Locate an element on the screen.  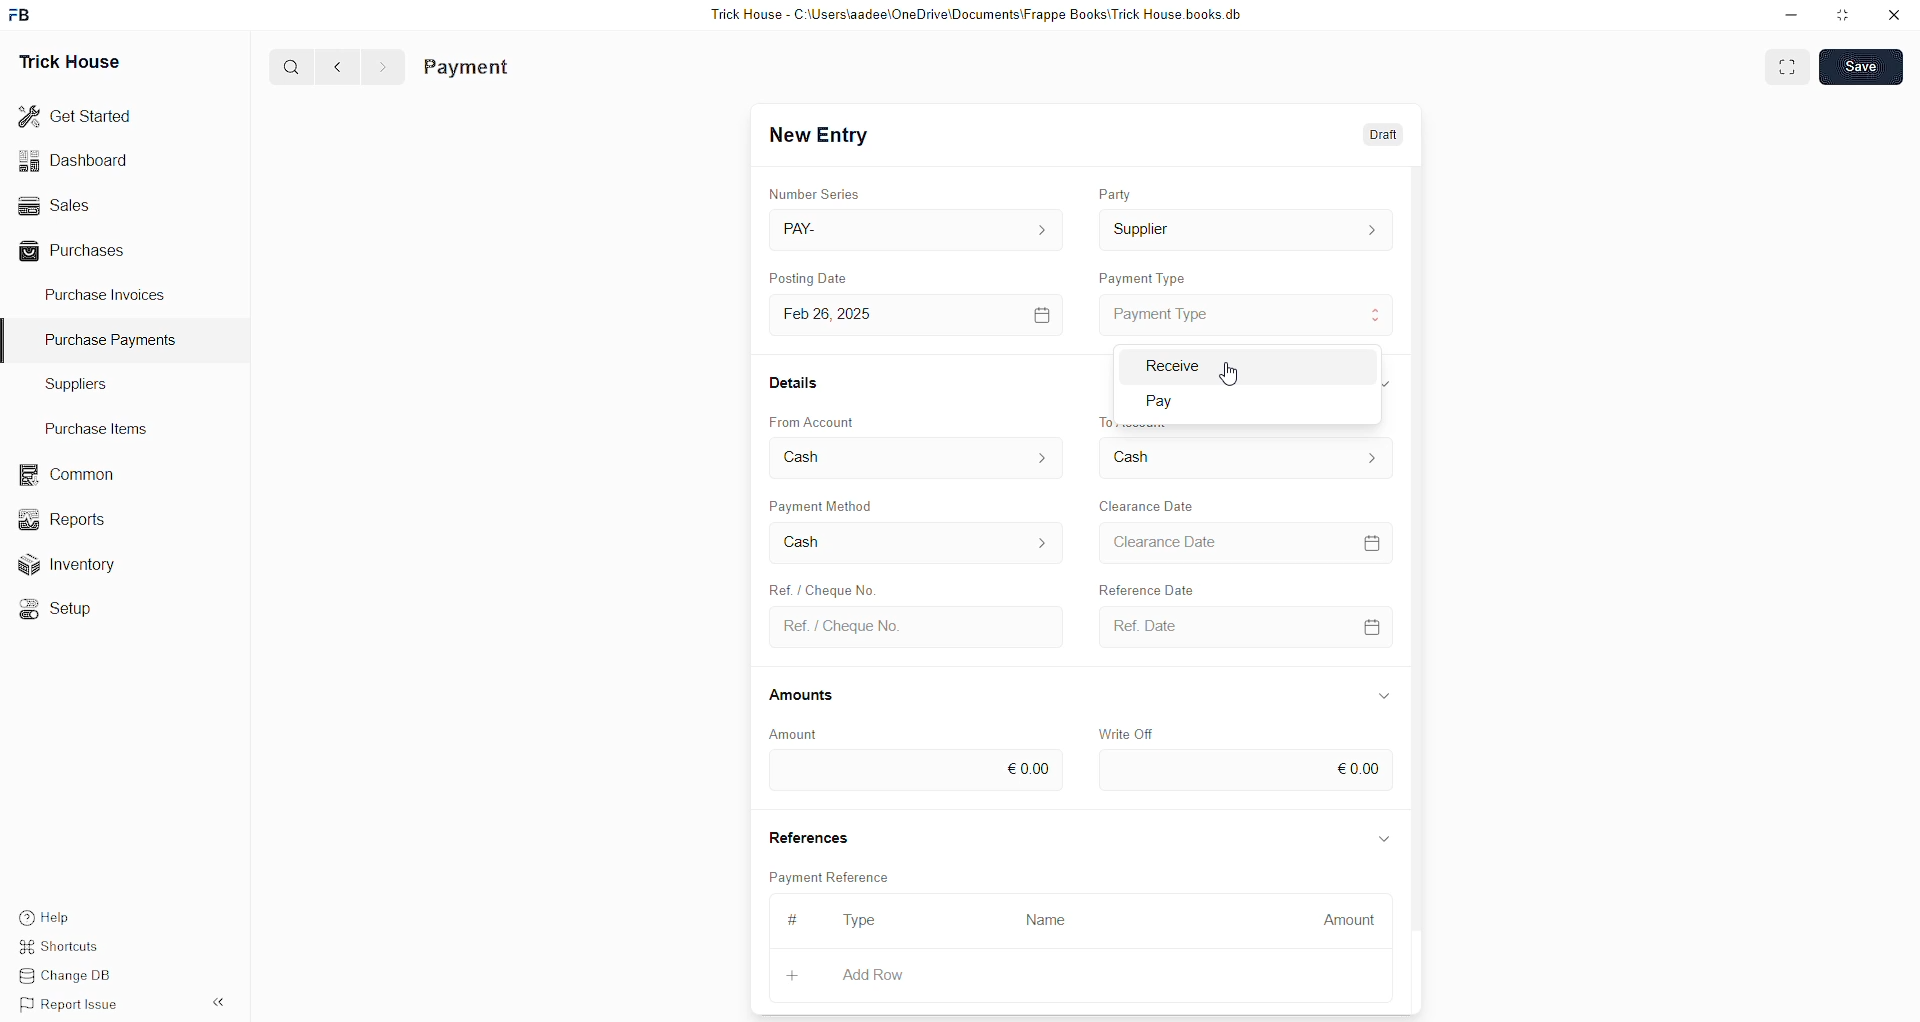
Clearance Date  is located at coordinates (1242, 541).